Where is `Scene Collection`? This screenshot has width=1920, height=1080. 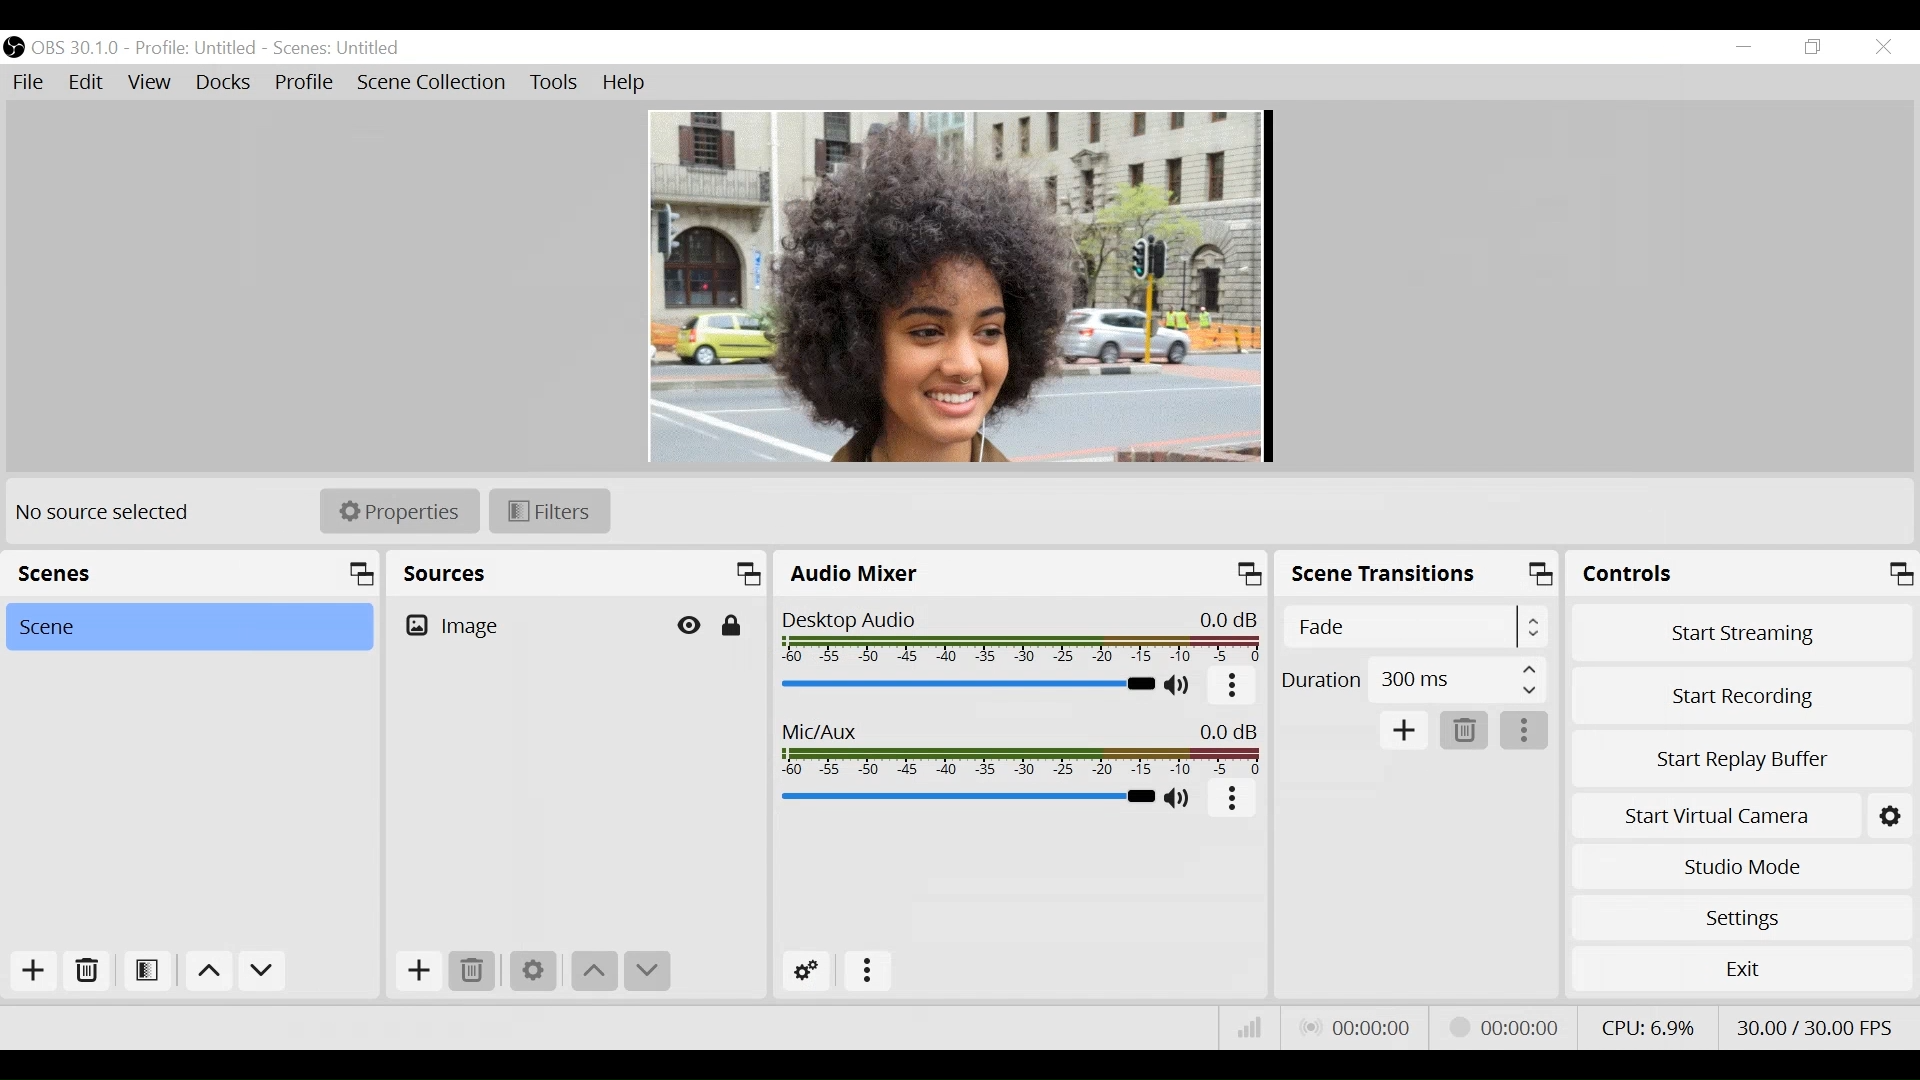
Scene Collection is located at coordinates (435, 82).